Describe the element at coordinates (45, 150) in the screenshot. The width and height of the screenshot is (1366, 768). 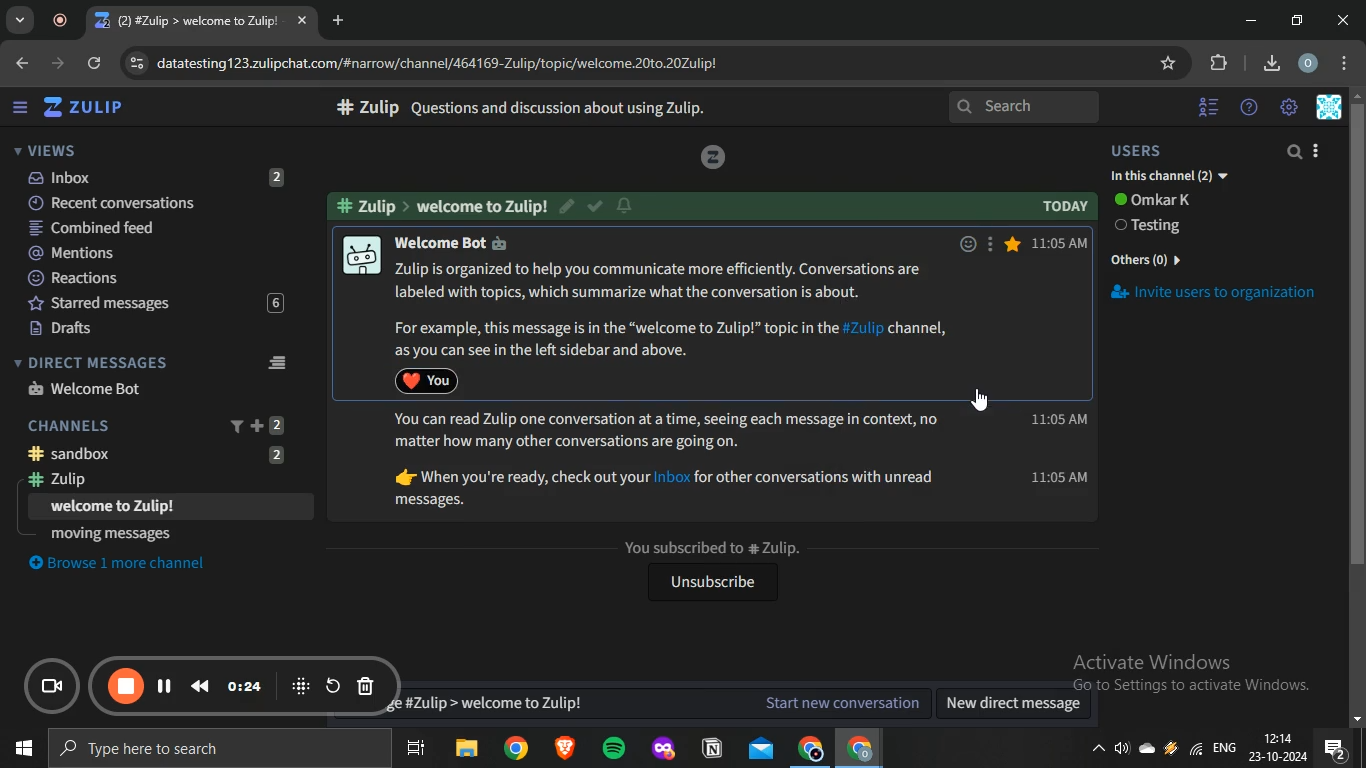
I see `views` at that location.